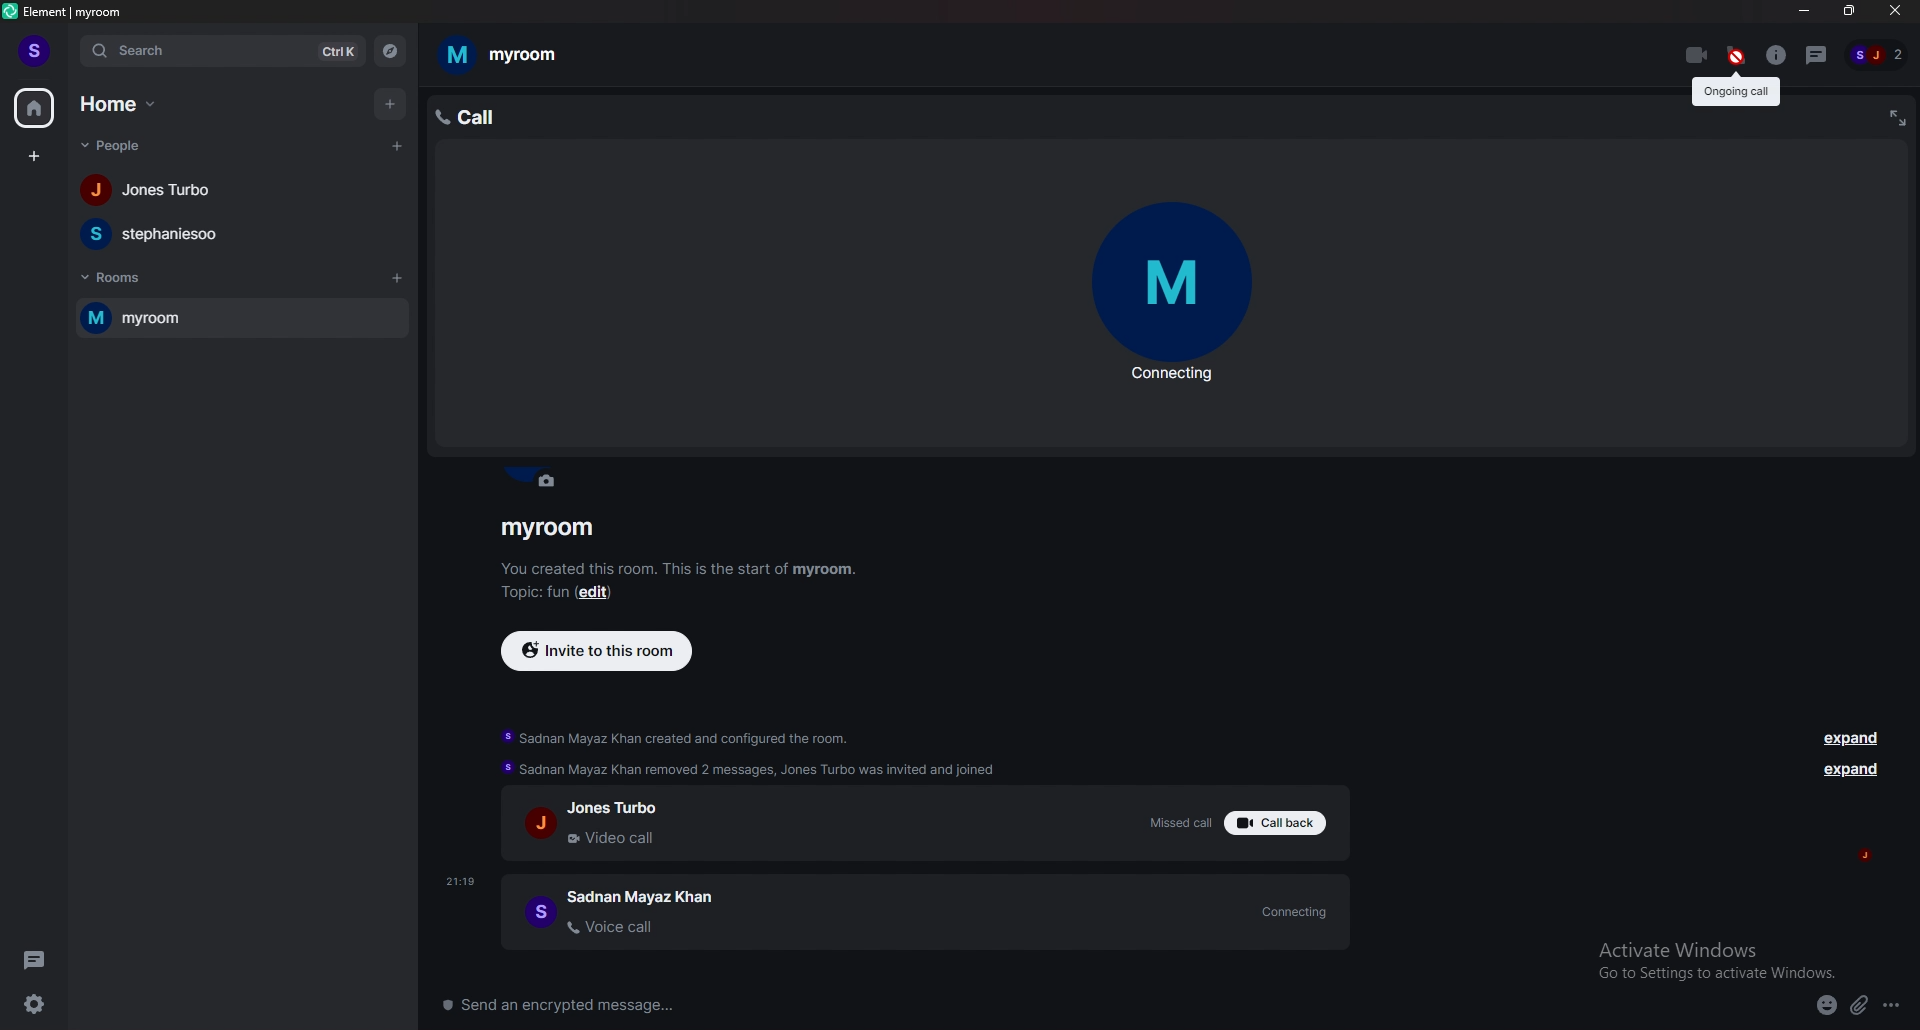 This screenshot has width=1920, height=1030. What do you see at coordinates (1182, 823) in the screenshot?
I see `Missed call` at bounding box center [1182, 823].